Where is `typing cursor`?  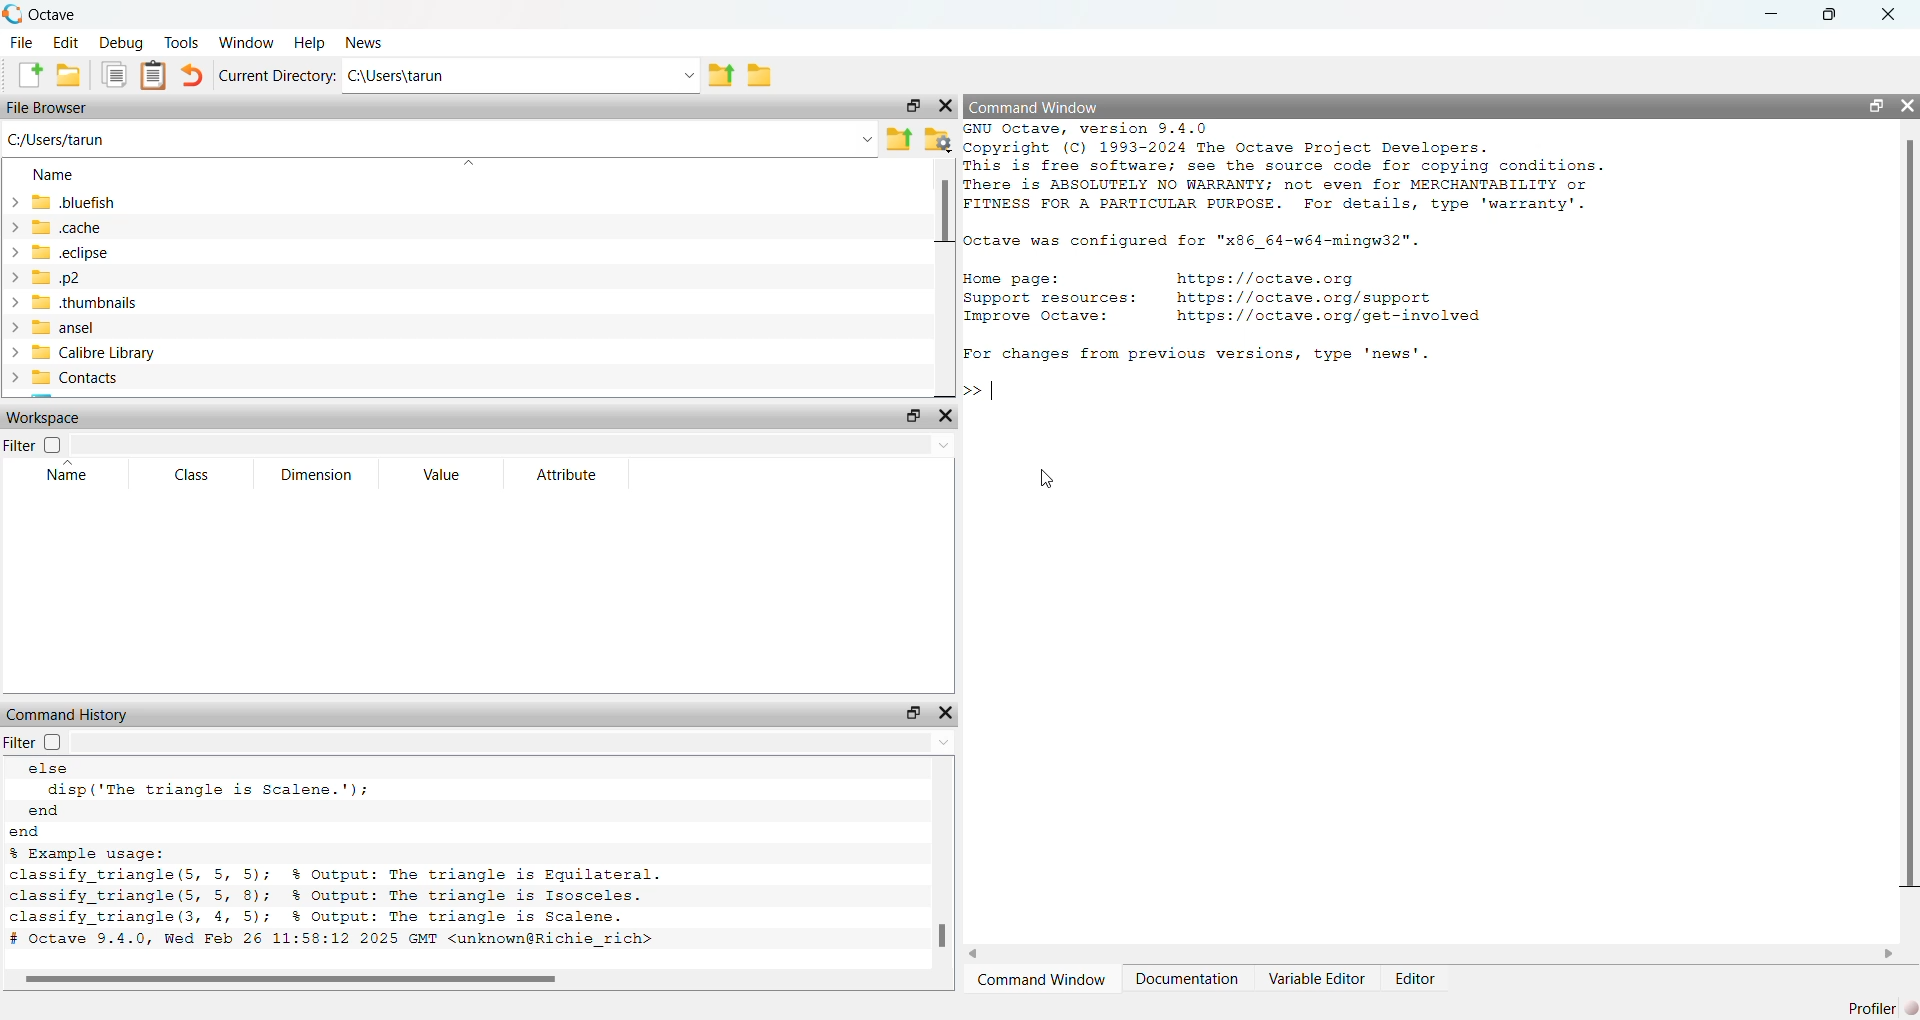 typing cursor is located at coordinates (995, 391).